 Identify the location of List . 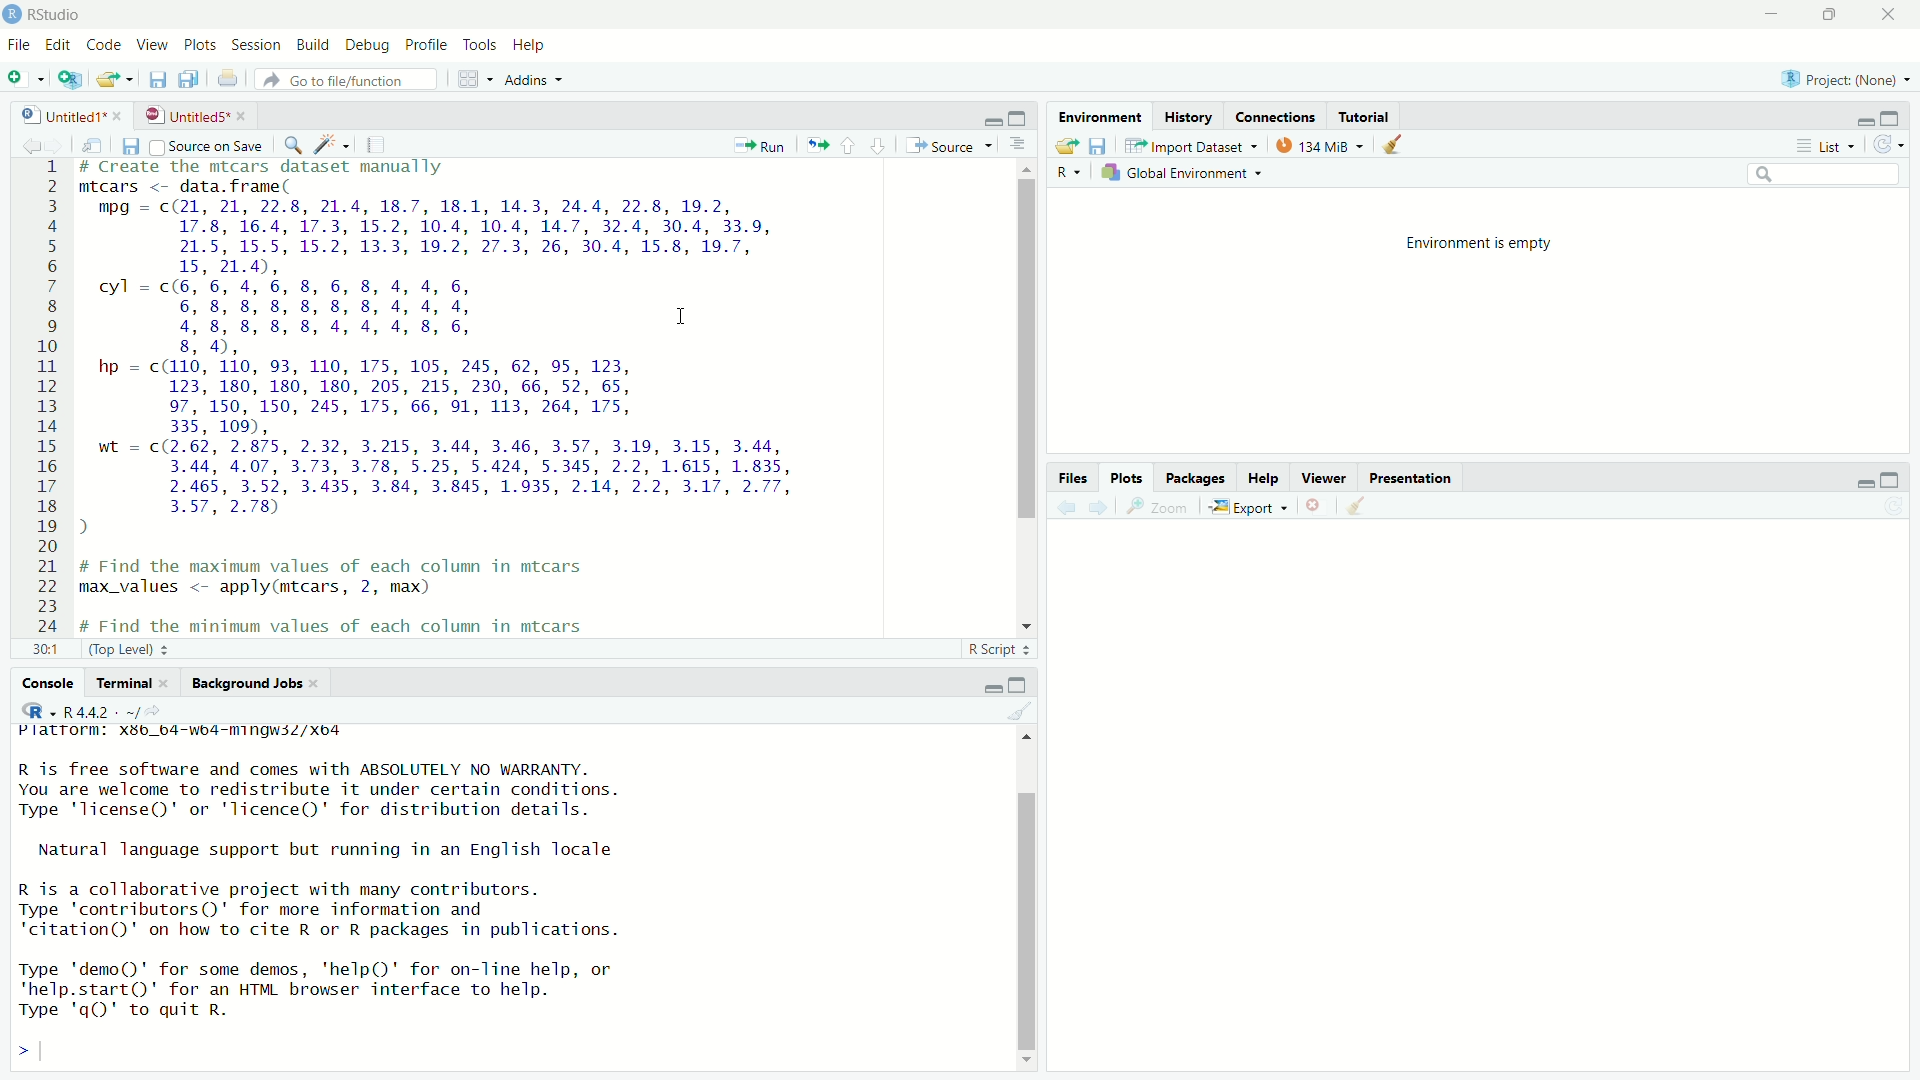
(1824, 144).